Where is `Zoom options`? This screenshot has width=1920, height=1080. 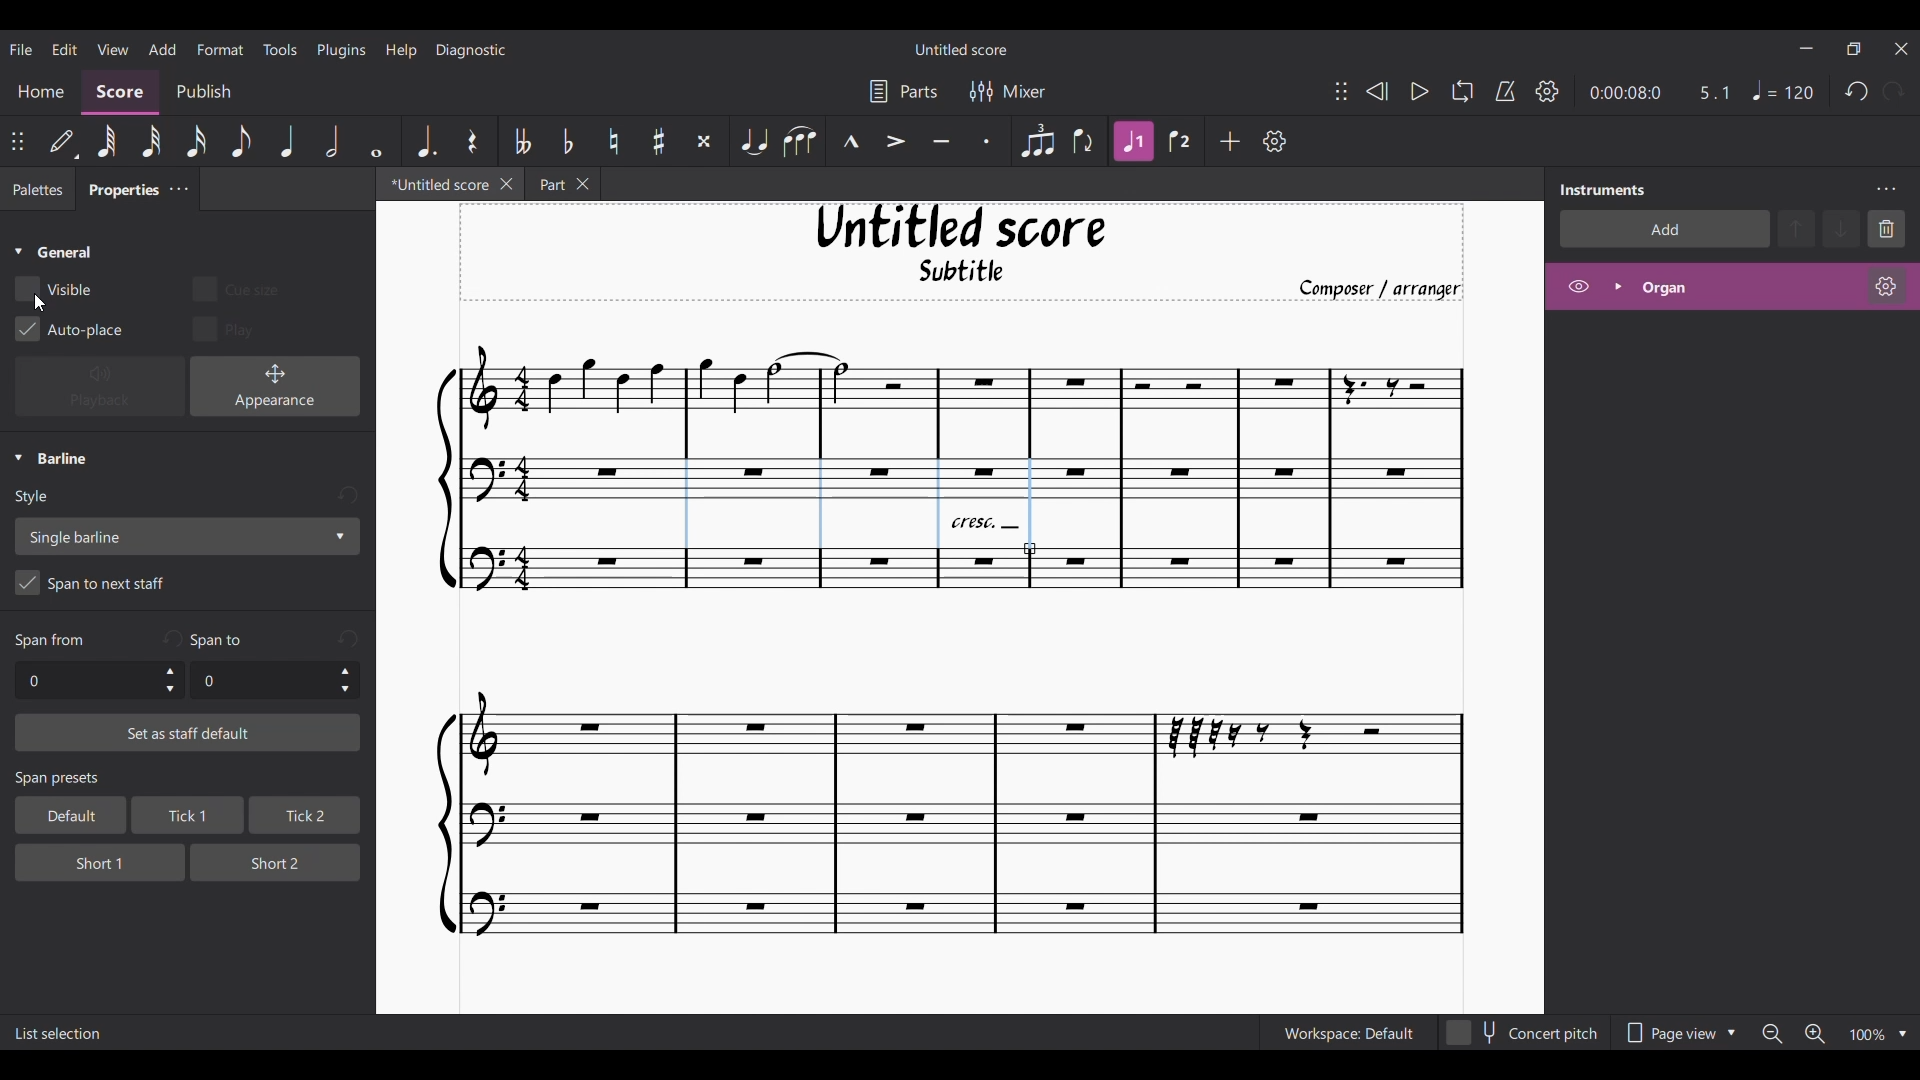 Zoom options is located at coordinates (1903, 1034).